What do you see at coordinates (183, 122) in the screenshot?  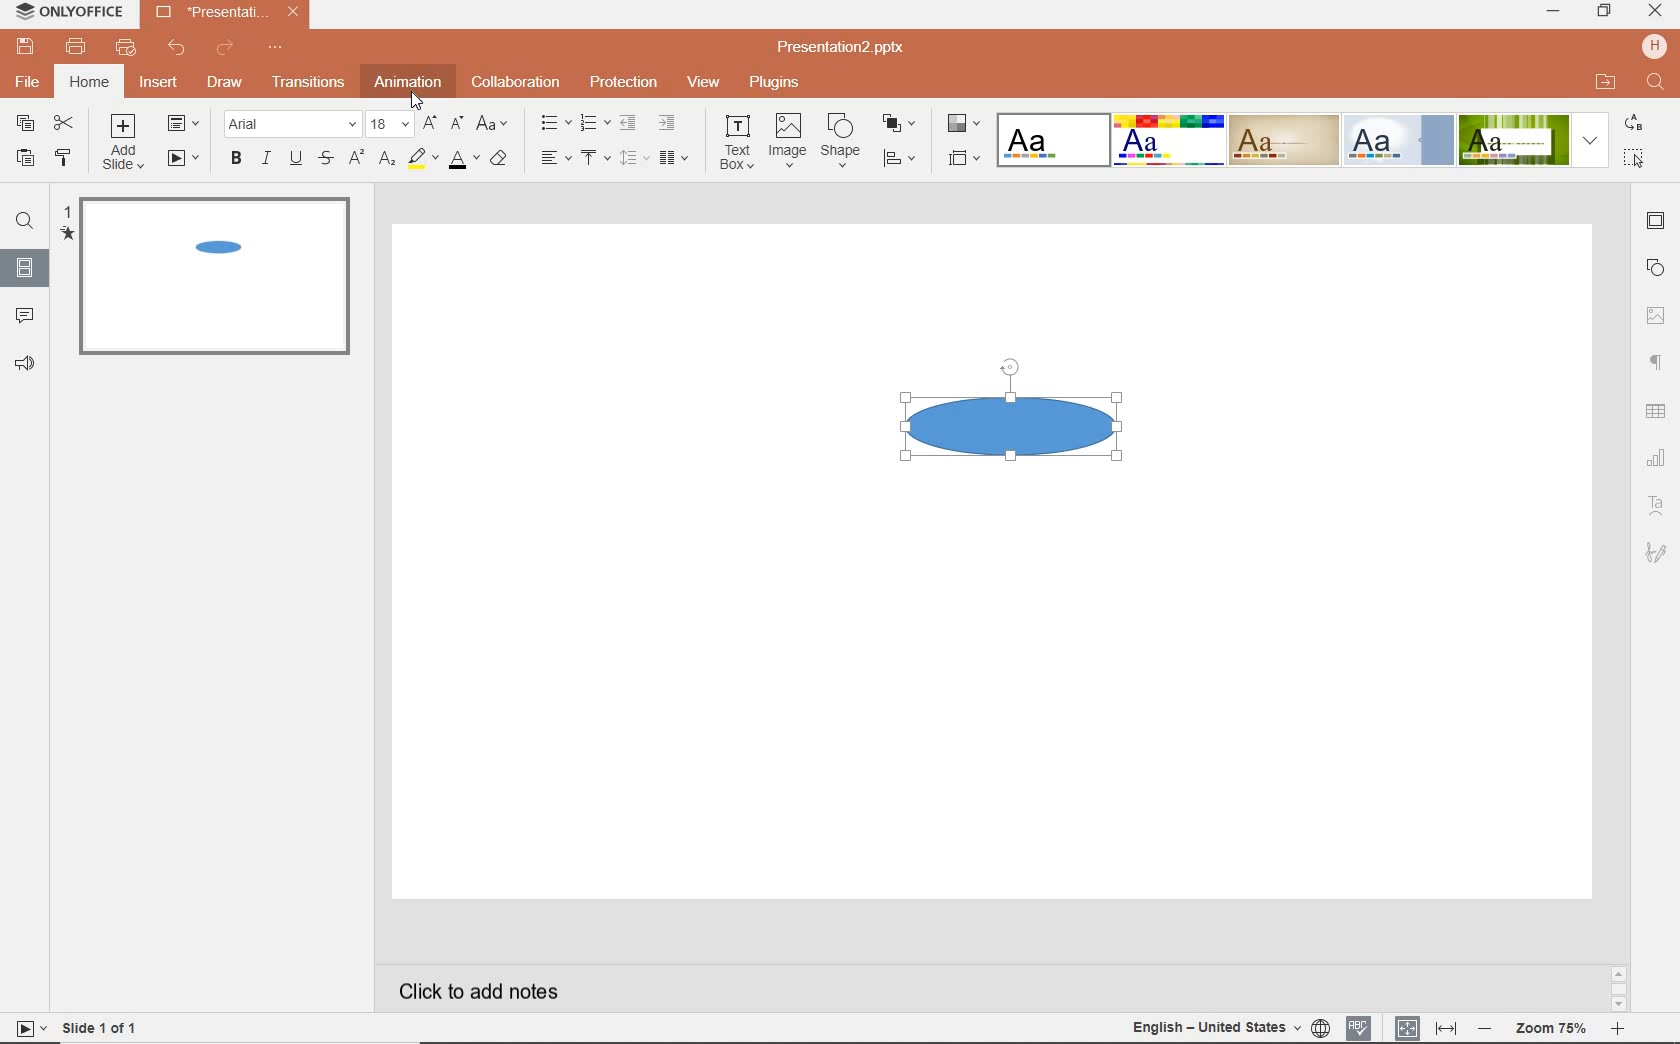 I see `CHANGE SLIDE LAYOUT` at bounding box center [183, 122].